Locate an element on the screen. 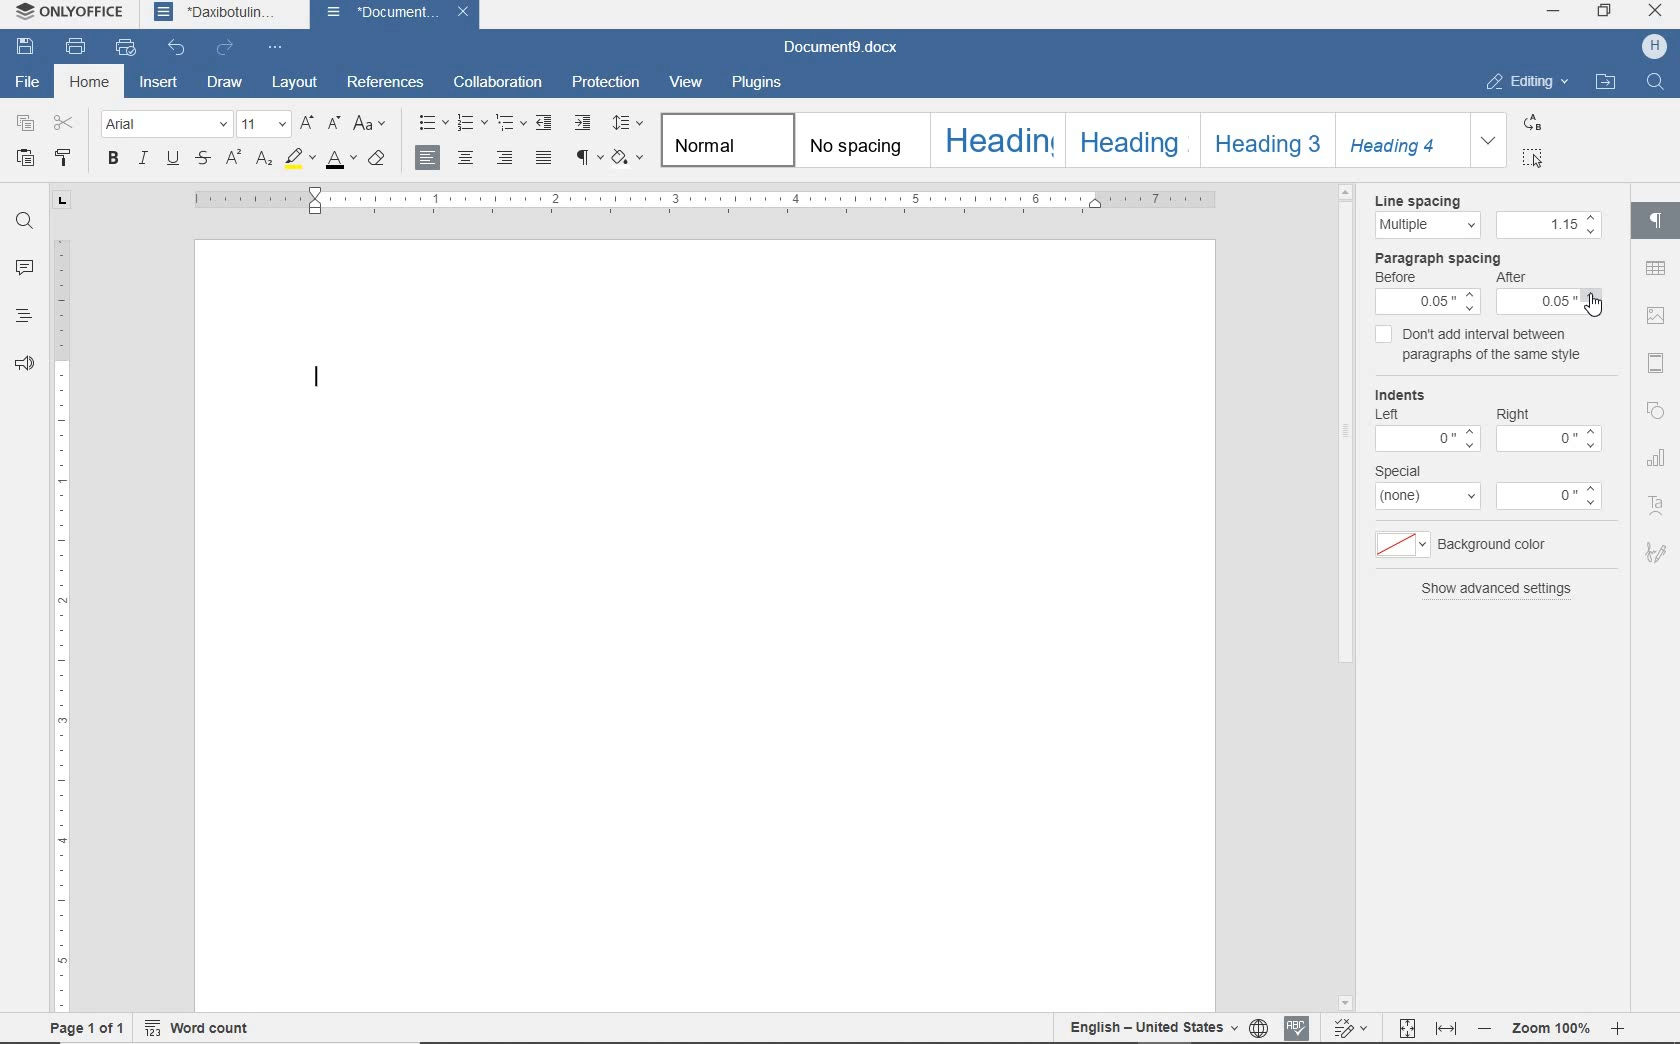 The image size is (1680, 1044). SELECT ALL is located at coordinates (1535, 158).